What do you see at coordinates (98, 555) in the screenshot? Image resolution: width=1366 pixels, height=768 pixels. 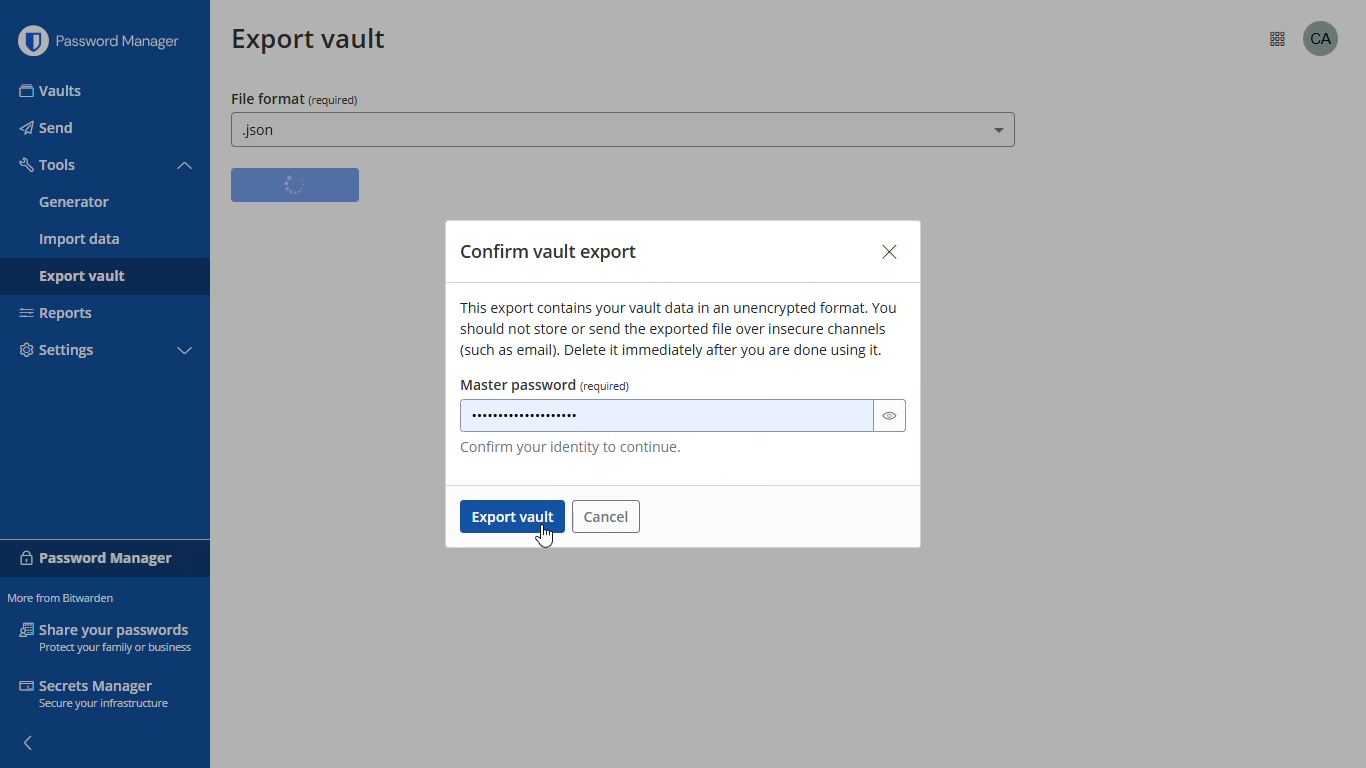 I see `password manager` at bounding box center [98, 555].